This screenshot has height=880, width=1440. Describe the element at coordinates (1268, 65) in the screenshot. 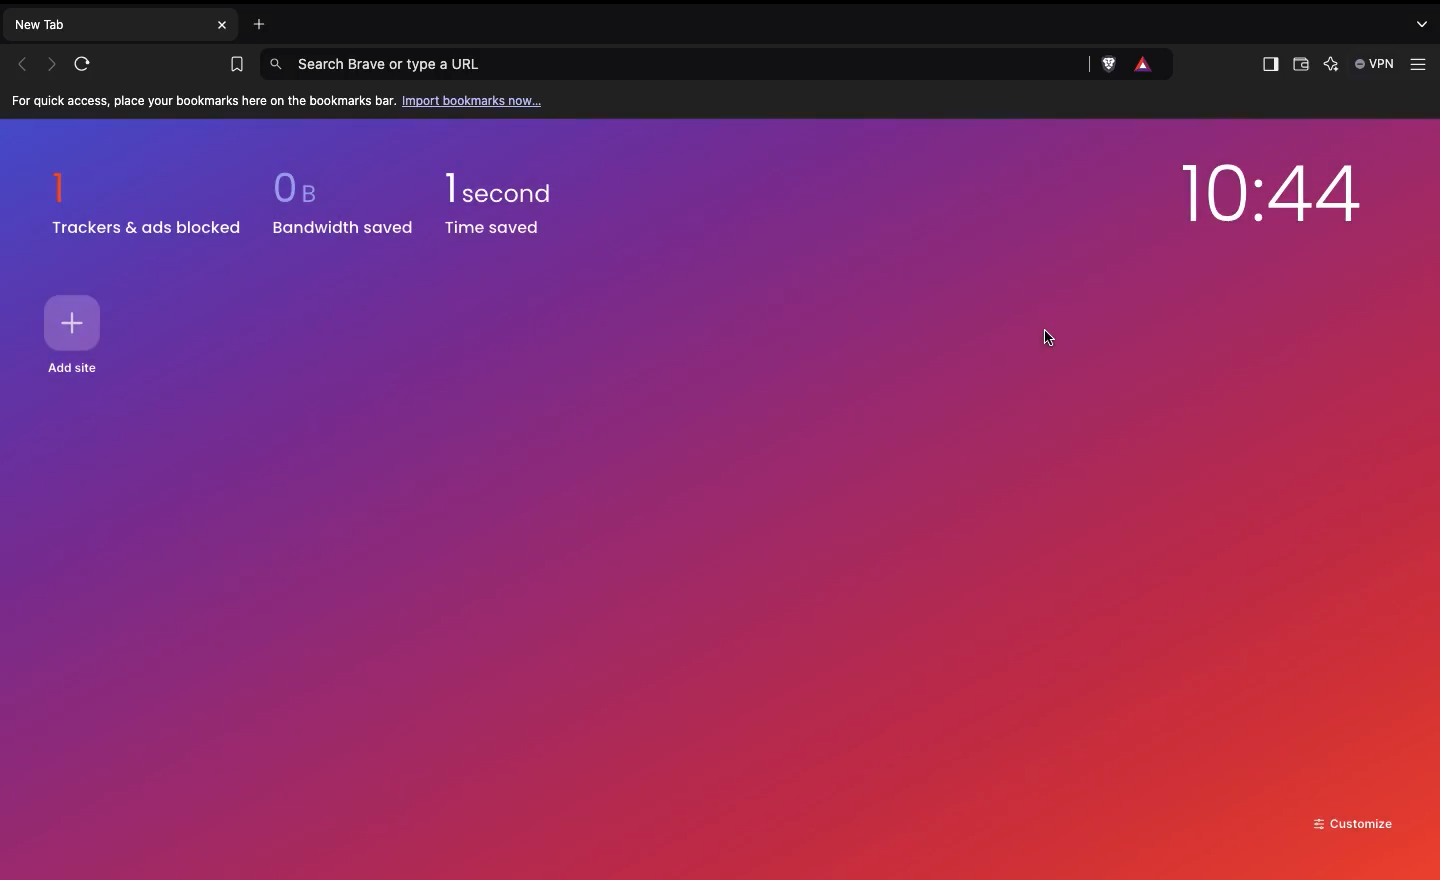

I see `Sidebar` at that location.